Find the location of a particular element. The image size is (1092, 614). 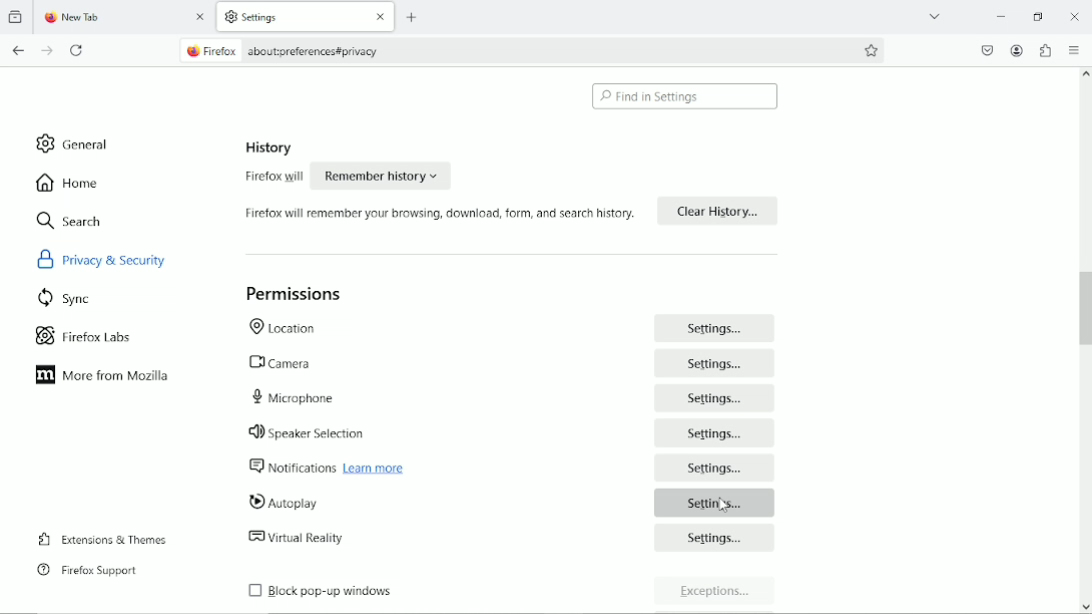

camera is located at coordinates (372, 362).